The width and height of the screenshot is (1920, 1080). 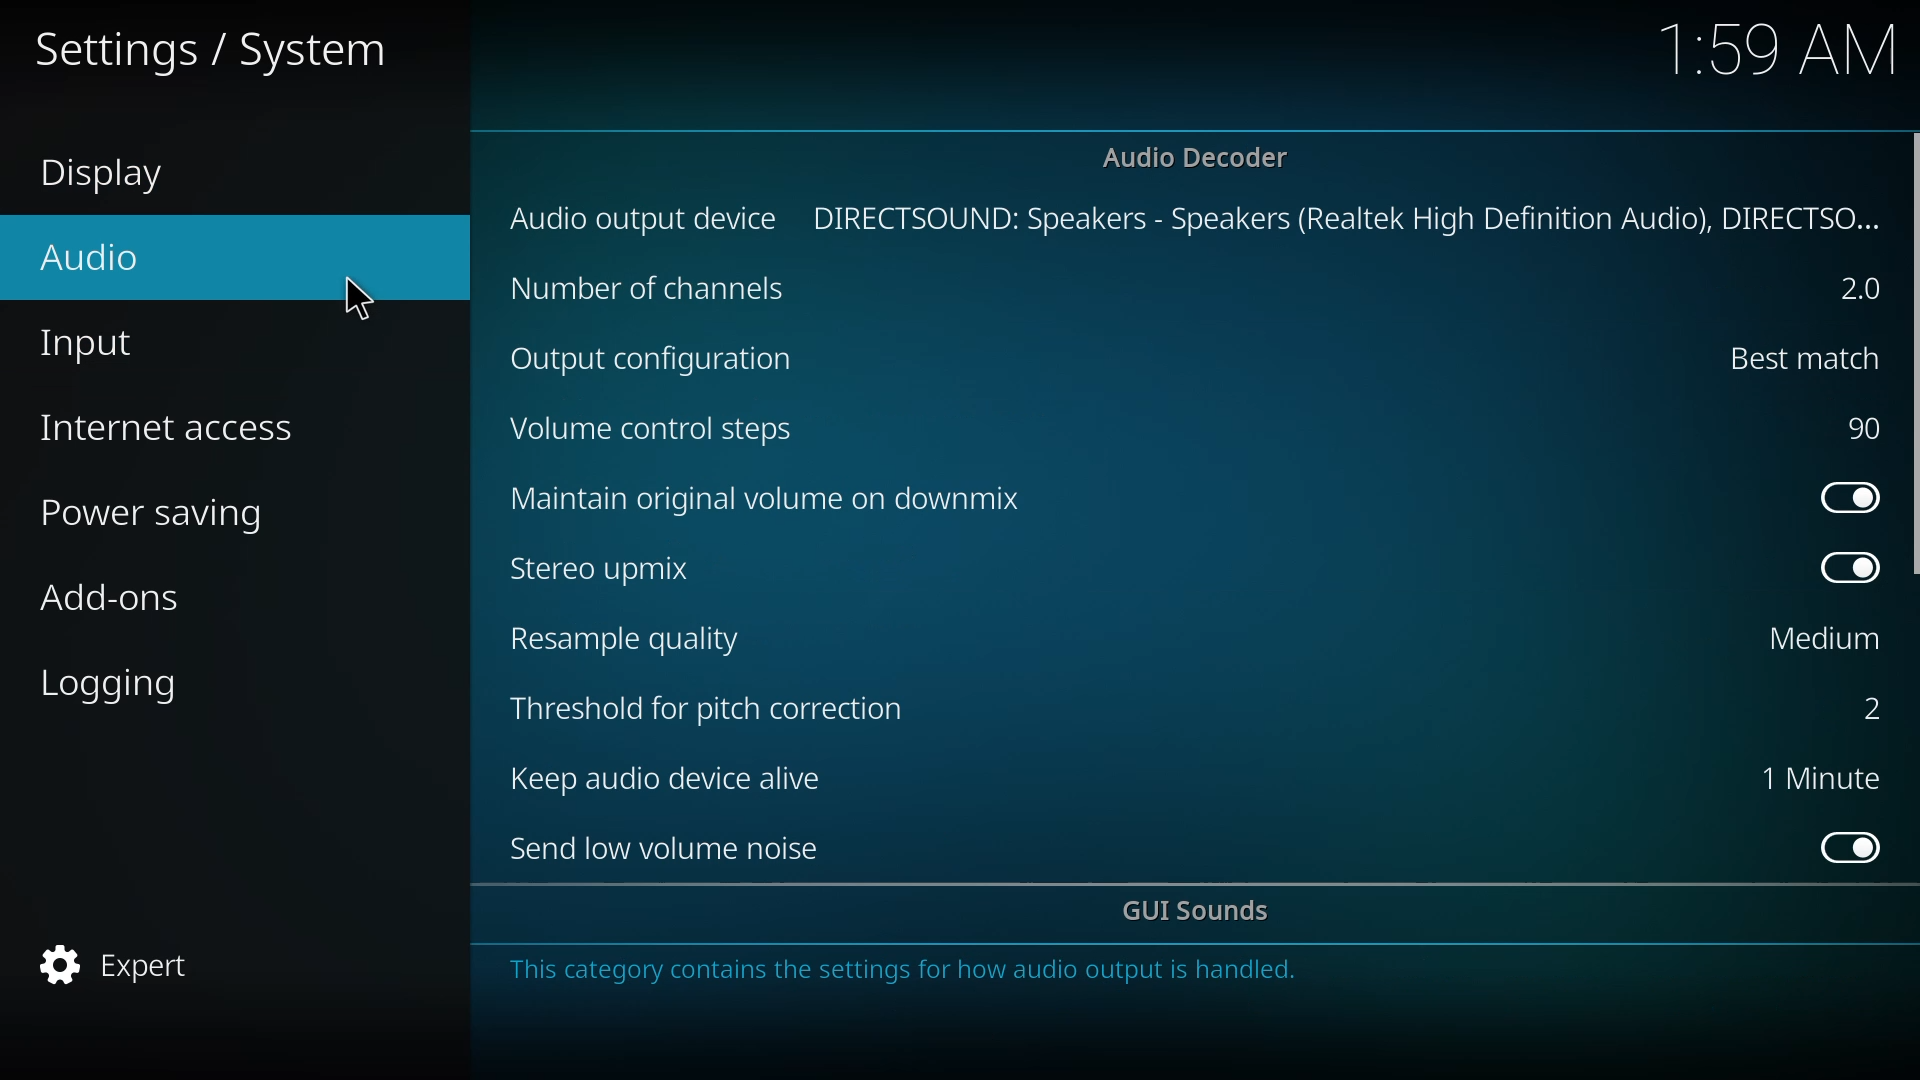 I want to click on logging, so click(x=116, y=683).